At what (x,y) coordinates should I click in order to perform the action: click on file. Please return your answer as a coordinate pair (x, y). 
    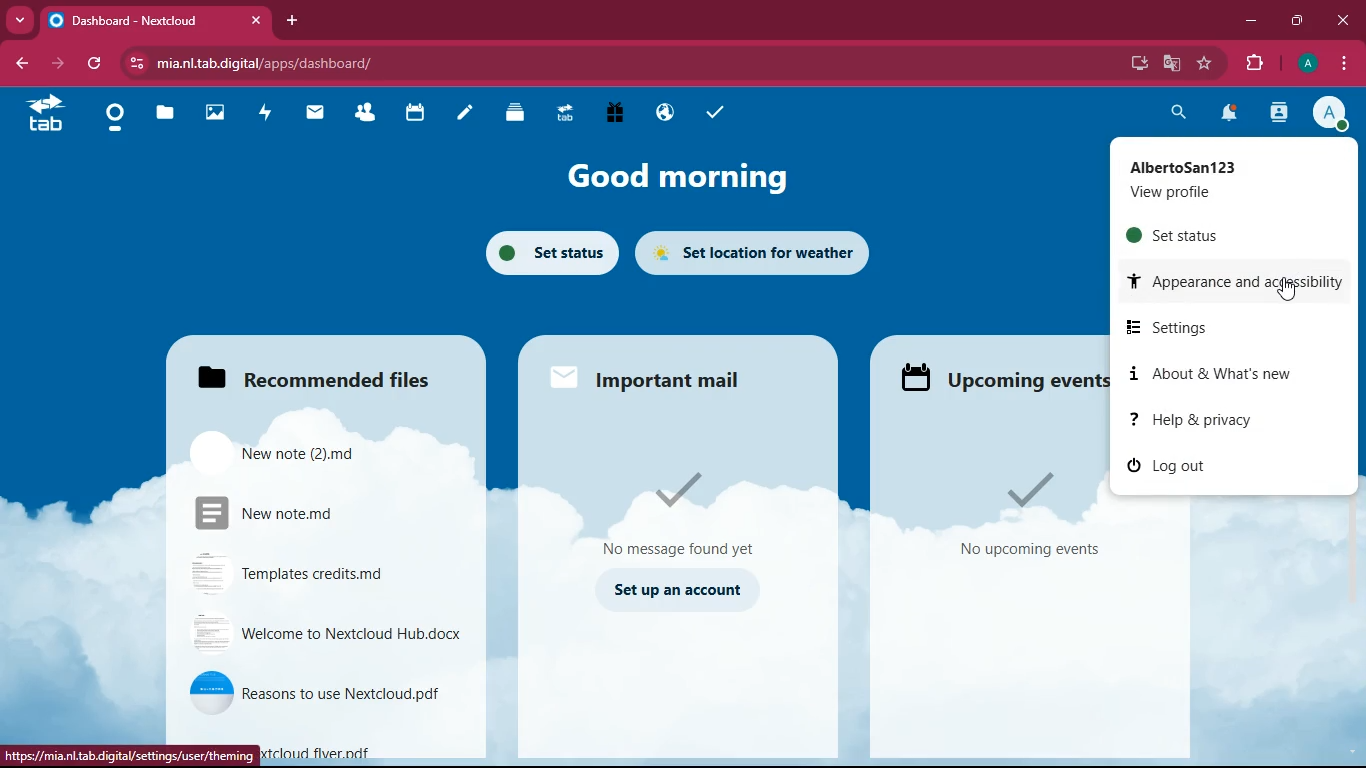
    Looking at the image, I should click on (312, 509).